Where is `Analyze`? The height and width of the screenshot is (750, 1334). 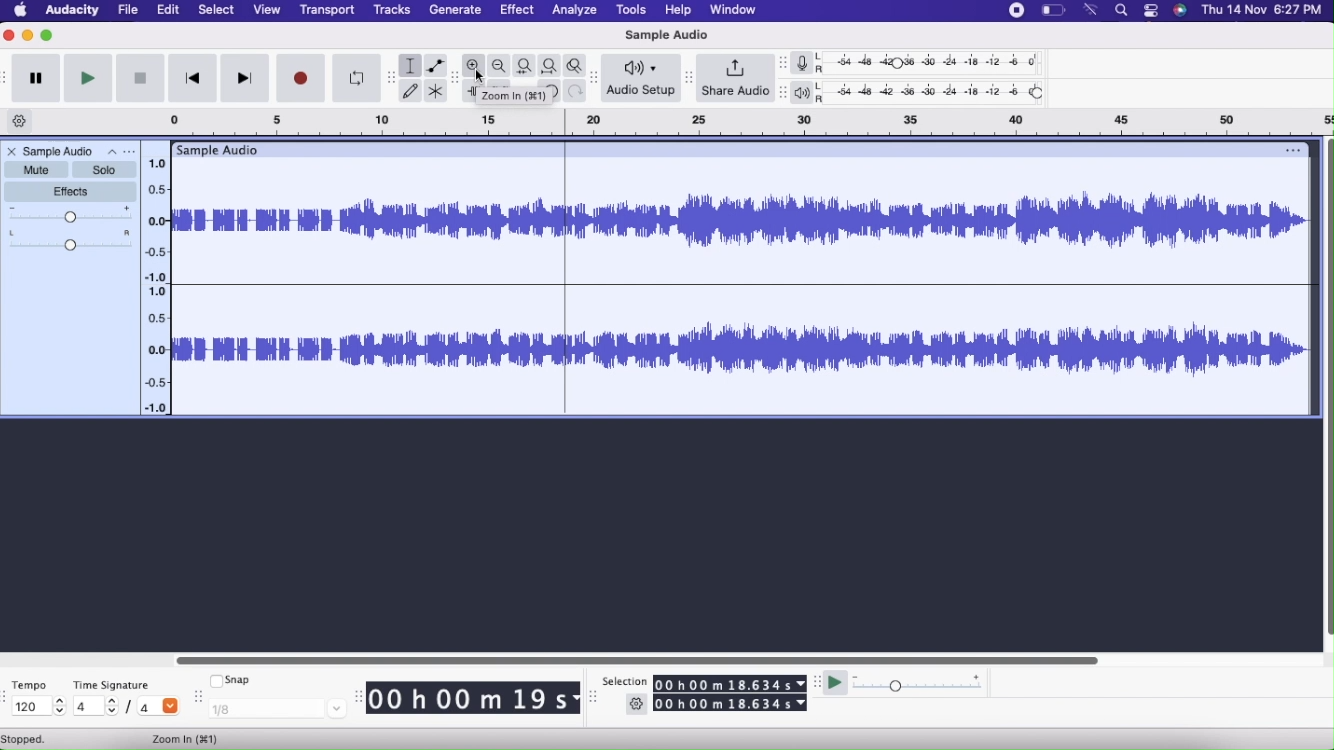 Analyze is located at coordinates (574, 11).